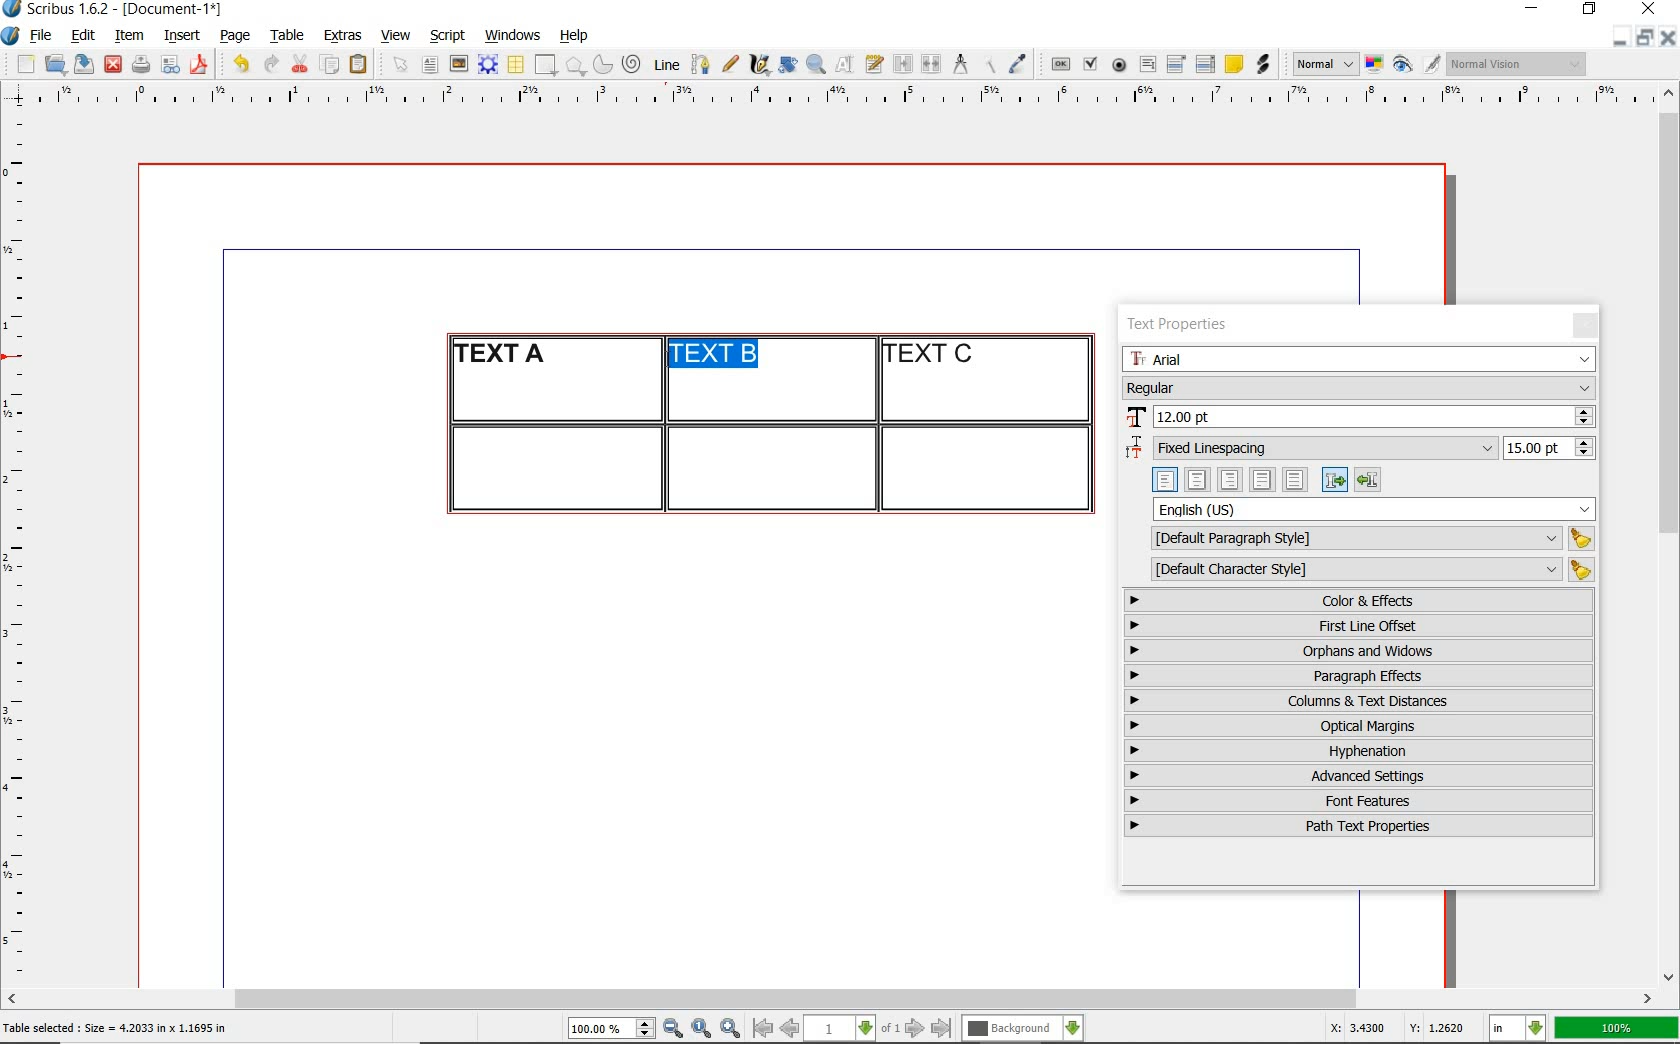 This screenshot has width=1680, height=1044. I want to click on visual appearance of the display, so click(1518, 64).